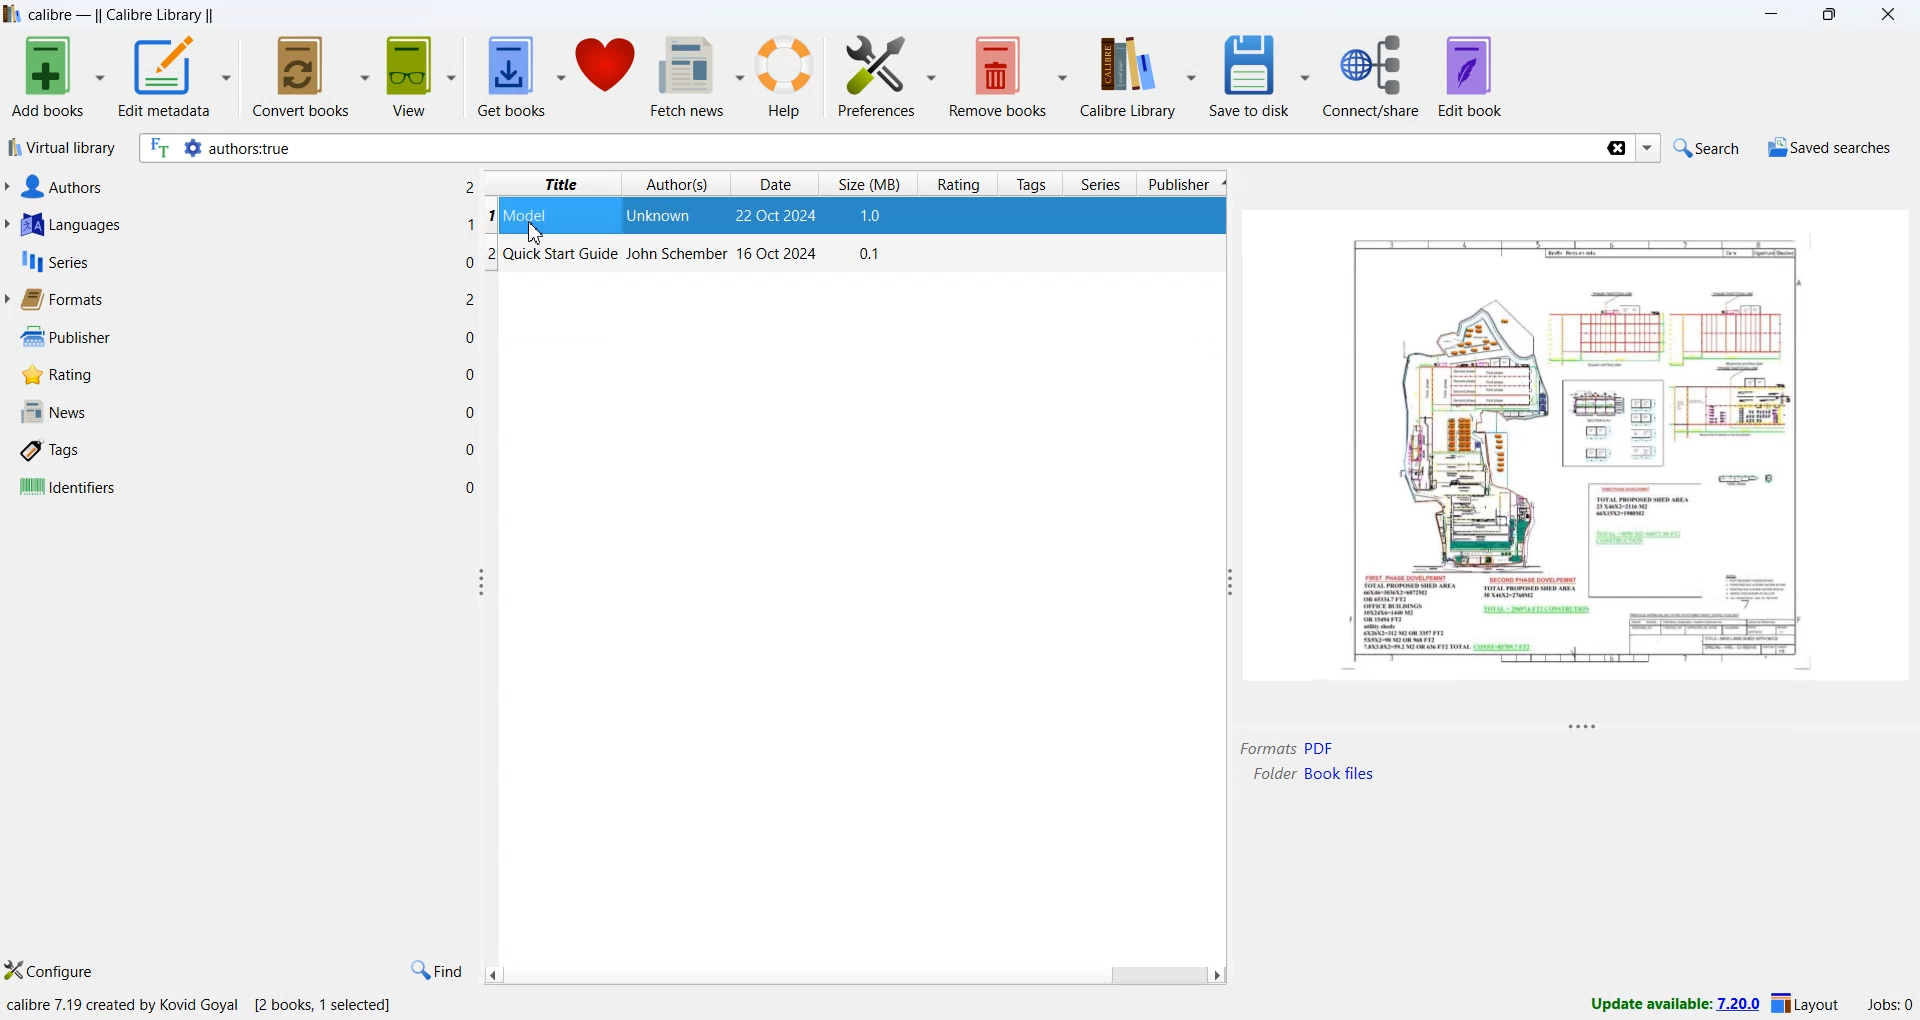  What do you see at coordinates (423, 77) in the screenshot?
I see `view` at bounding box center [423, 77].